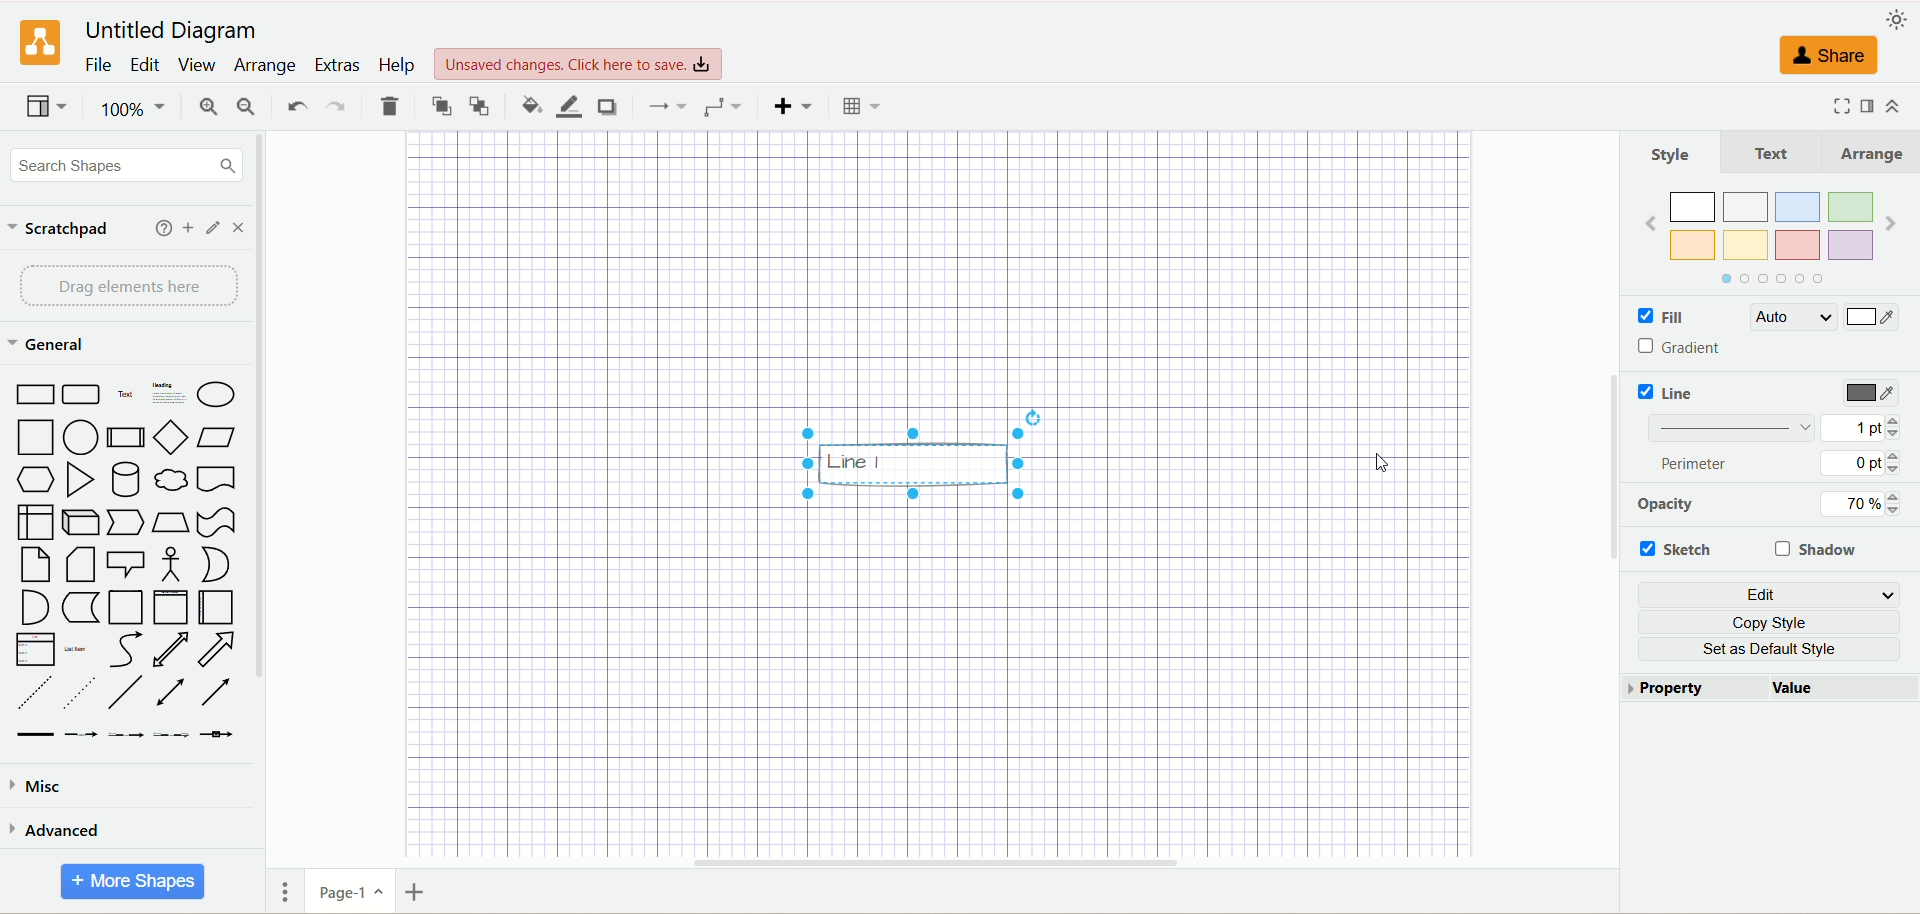 The image size is (1920, 914). Describe the element at coordinates (578, 65) in the screenshot. I see `Unsaved changes. click here to save` at that location.